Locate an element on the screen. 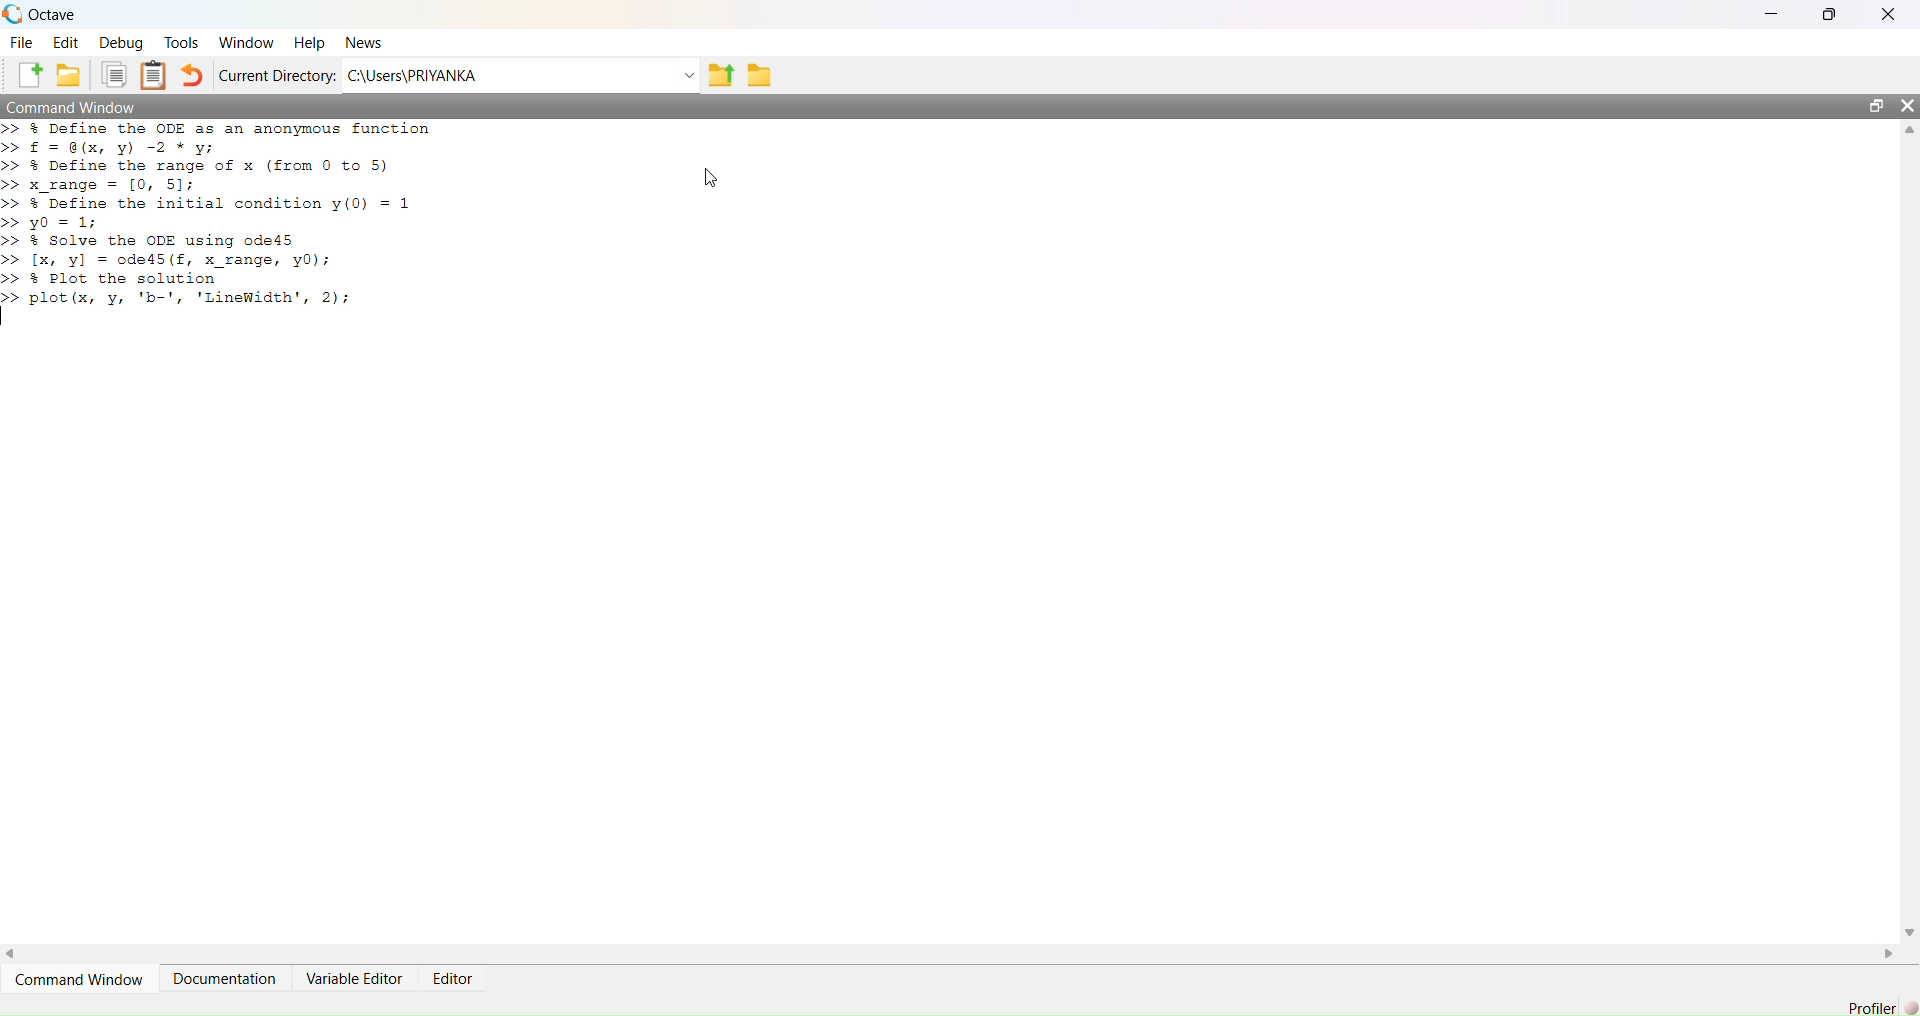  Octave logo is located at coordinates (13, 14).